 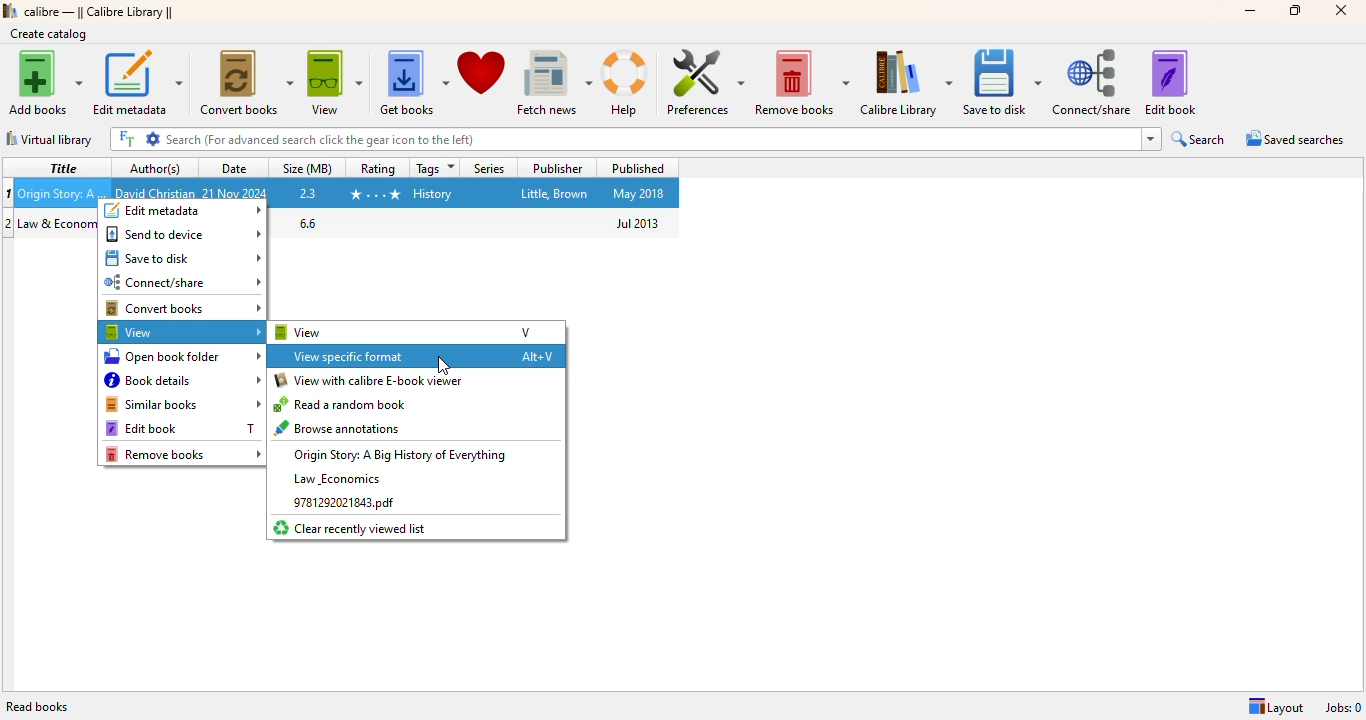 I want to click on search, so click(x=1200, y=139).